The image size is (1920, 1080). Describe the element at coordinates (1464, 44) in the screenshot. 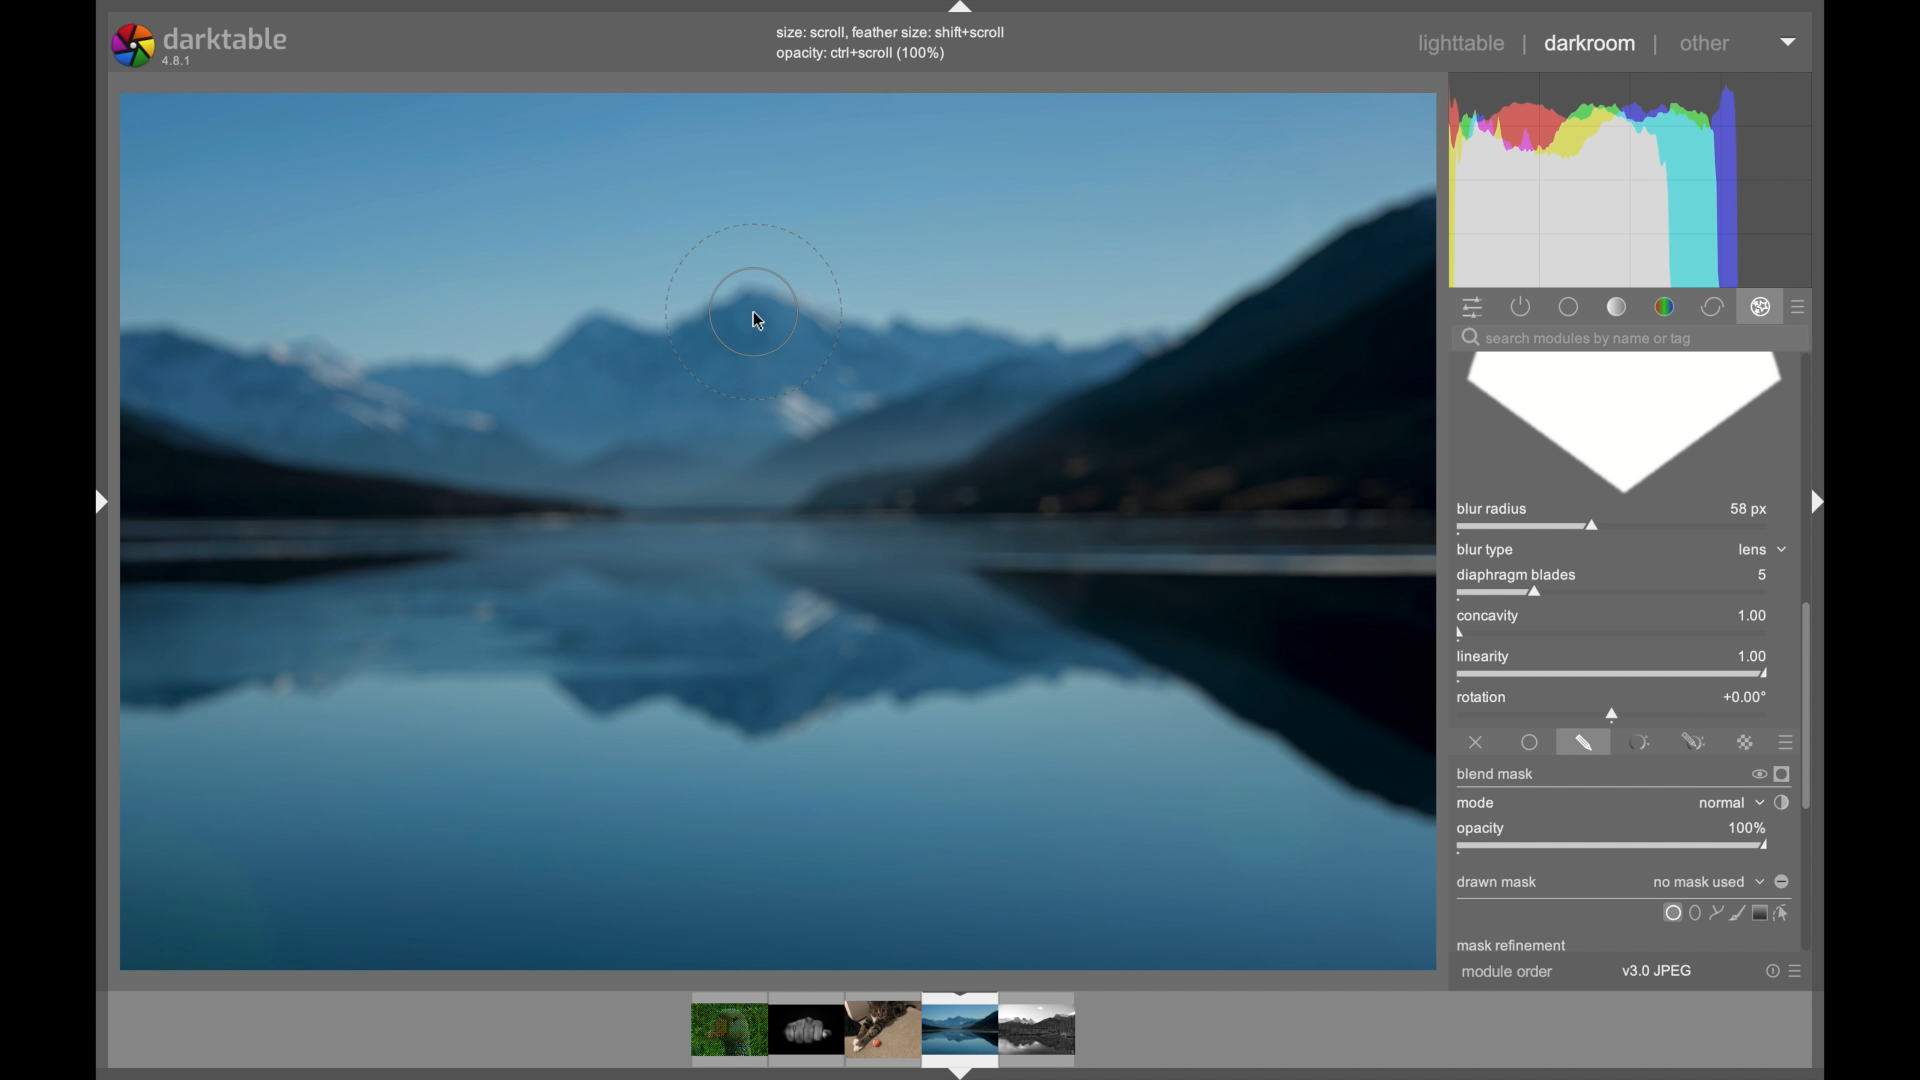

I see `lighttable` at that location.